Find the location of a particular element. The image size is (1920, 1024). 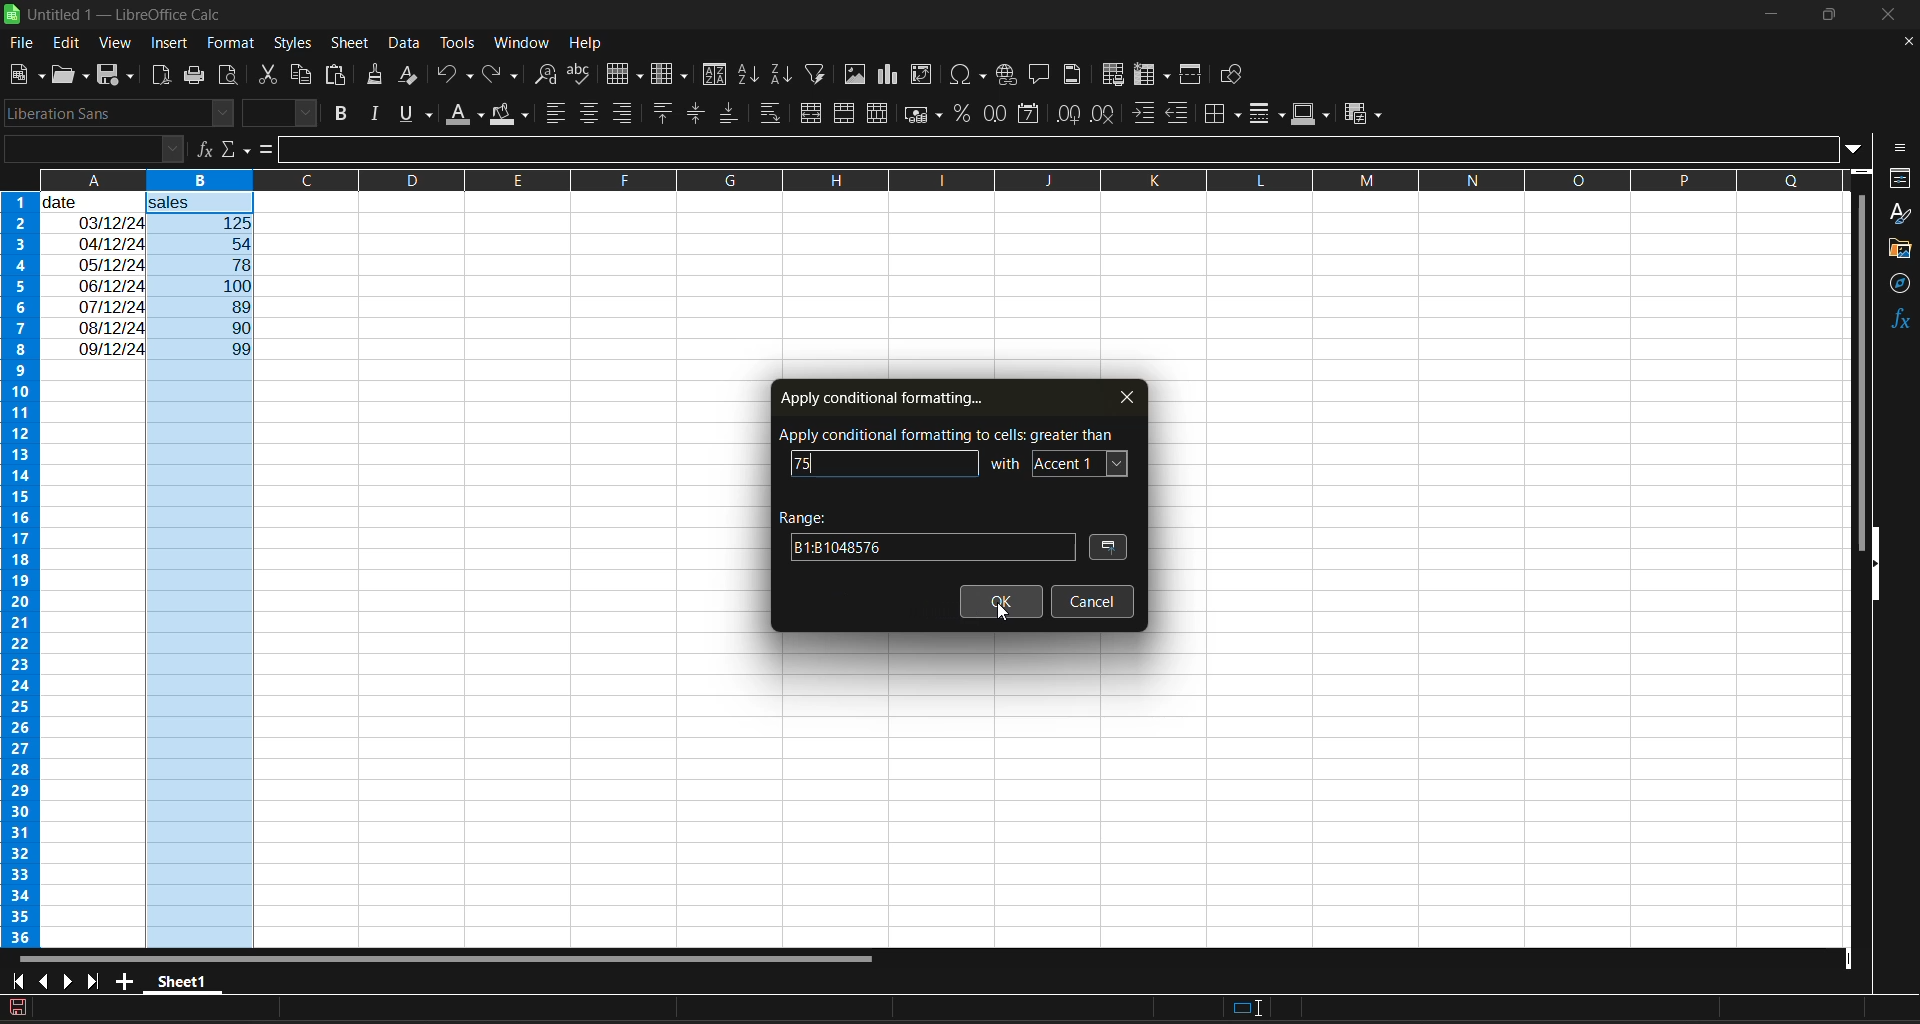

expand formula bar is located at coordinates (1861, 151).